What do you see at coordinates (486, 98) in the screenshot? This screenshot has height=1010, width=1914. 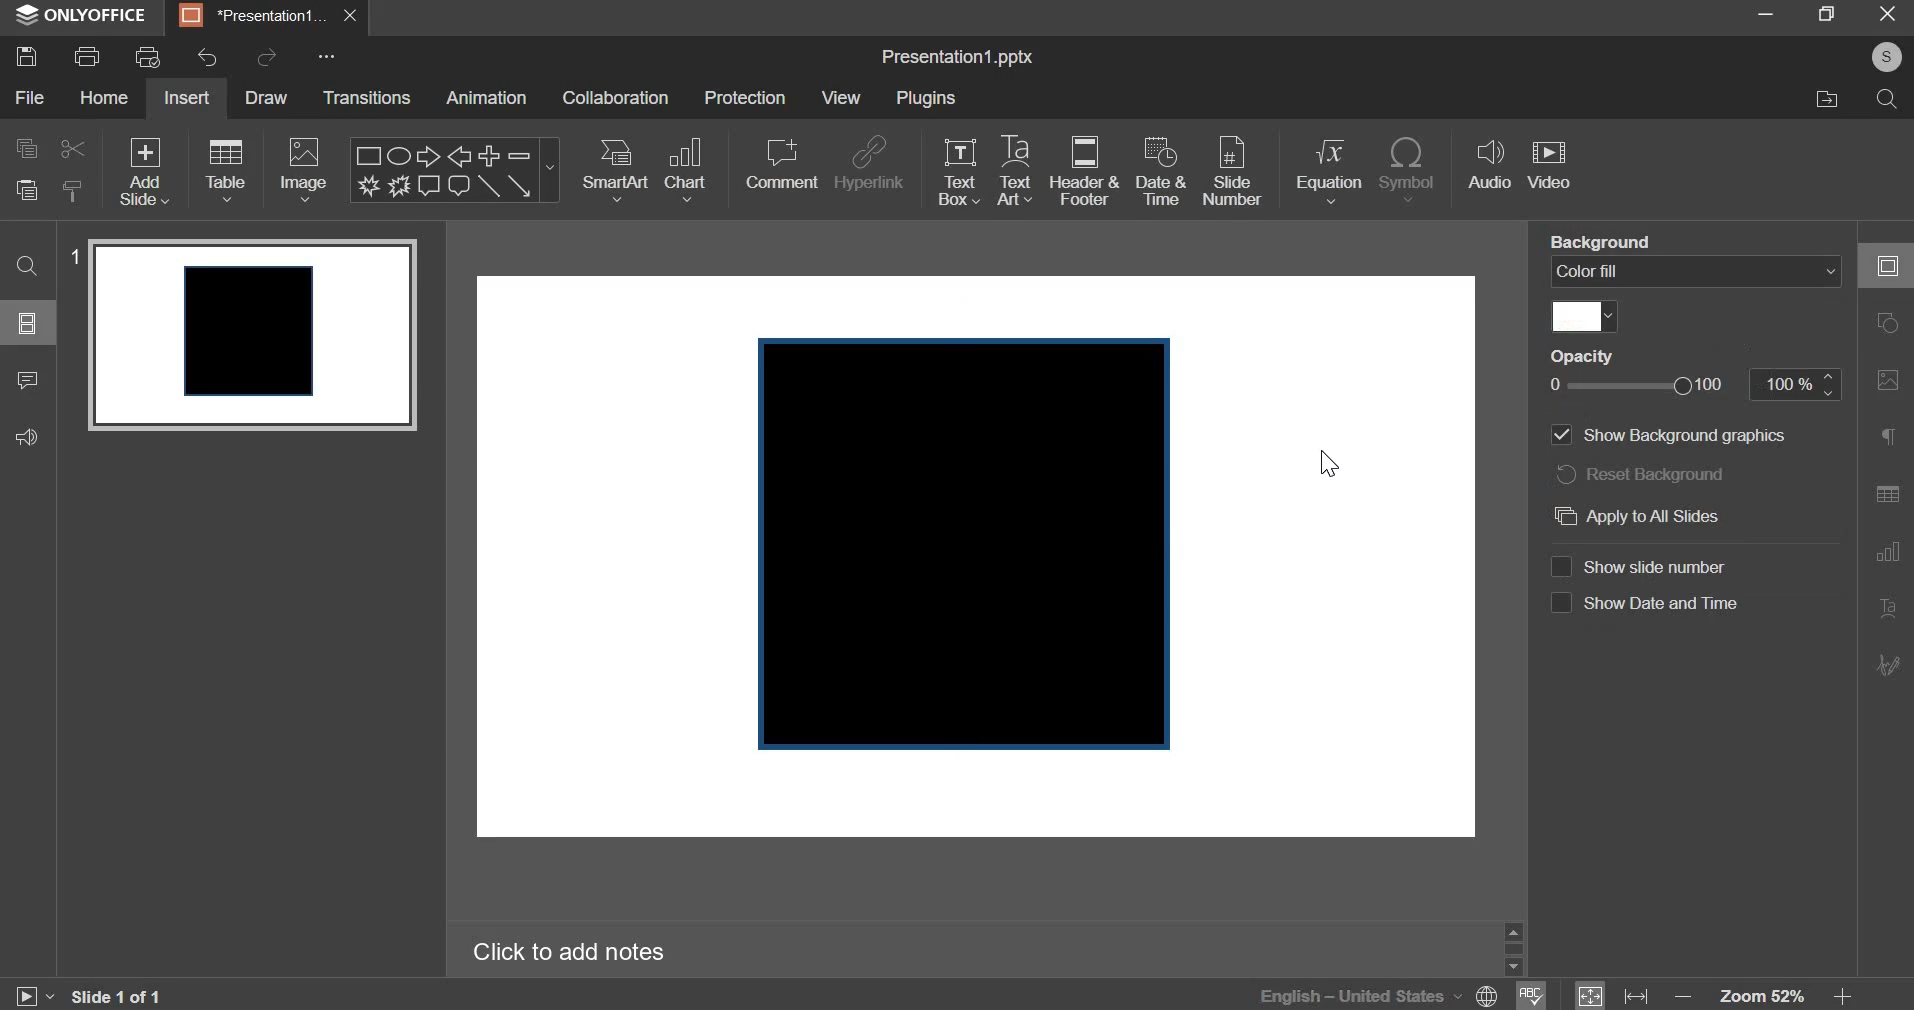 I see `animation` at bounding box center [486, 98].